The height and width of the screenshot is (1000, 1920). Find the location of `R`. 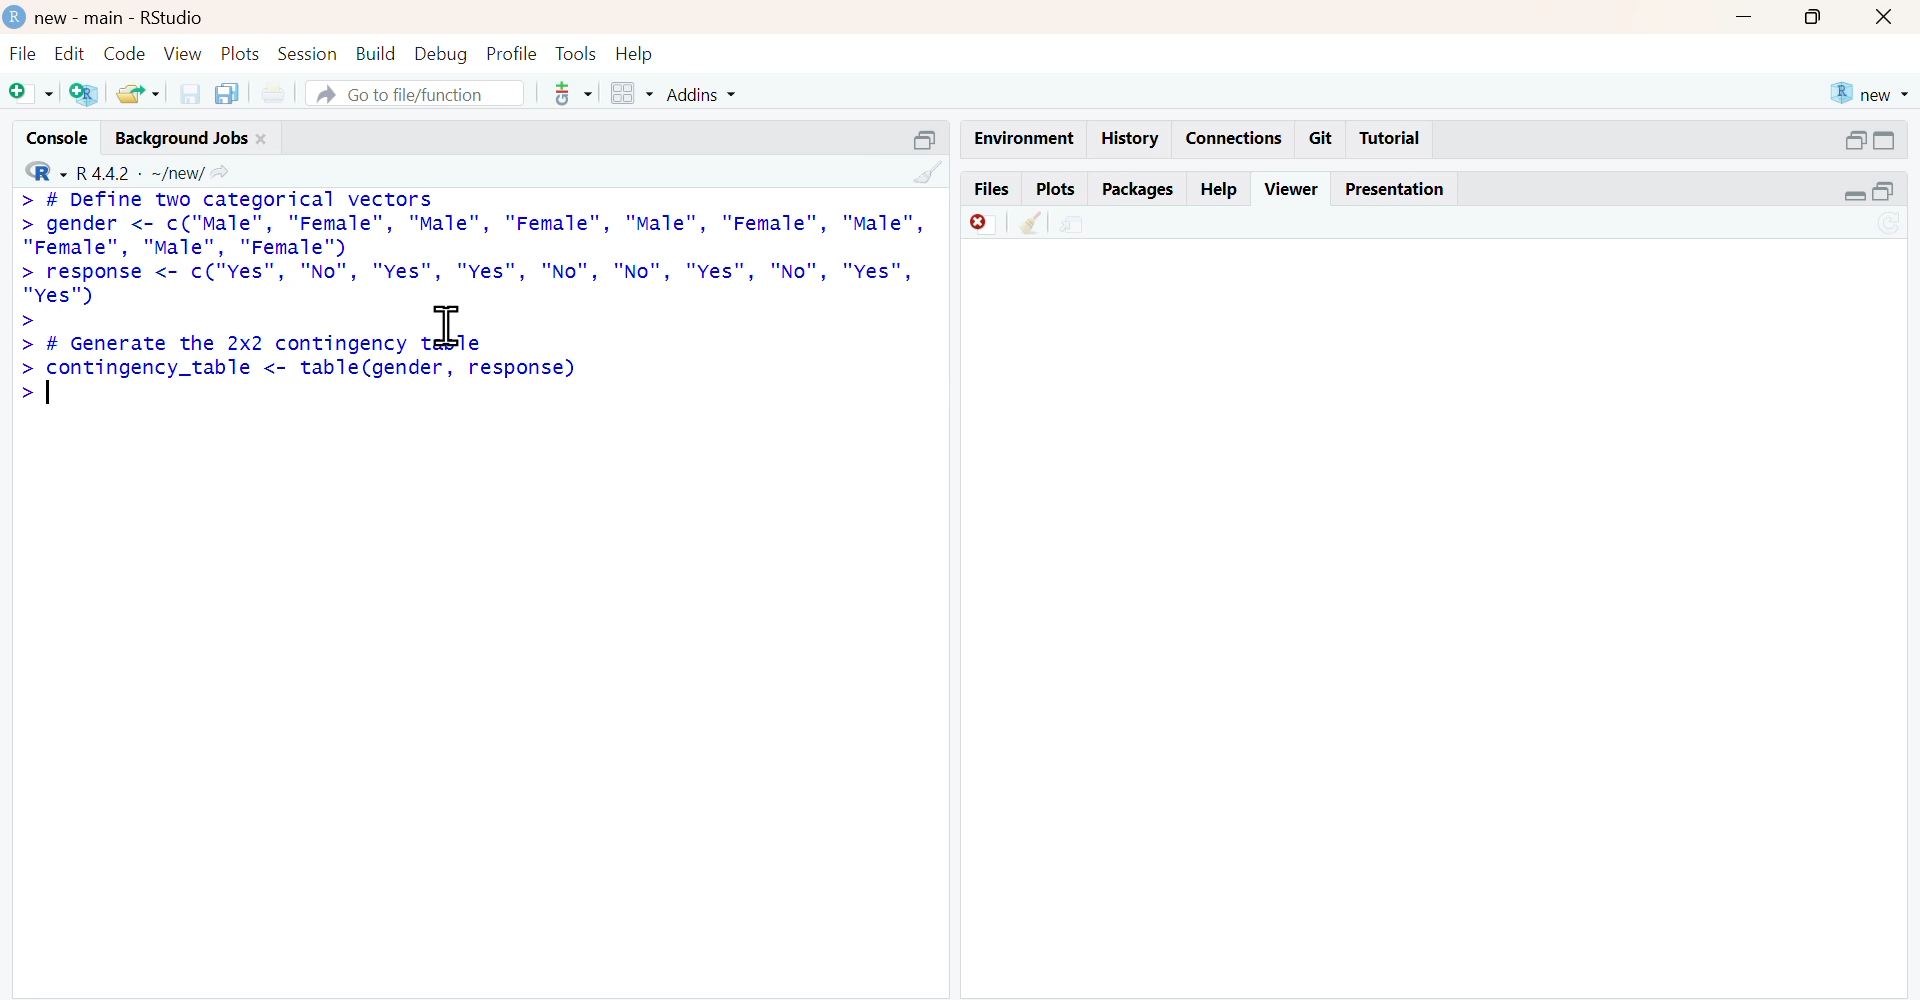

R is located at coordinates (47, 171).